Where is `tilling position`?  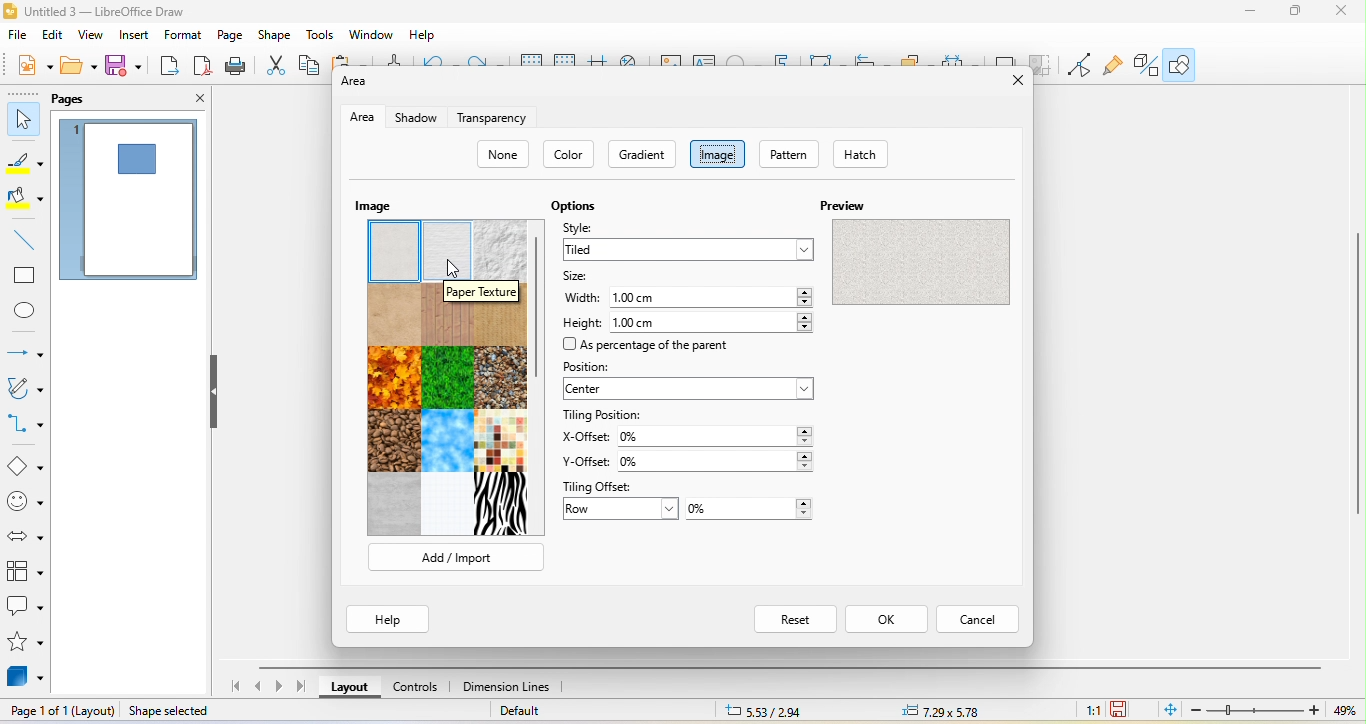 tilling position is located at coordinates (602, 416).